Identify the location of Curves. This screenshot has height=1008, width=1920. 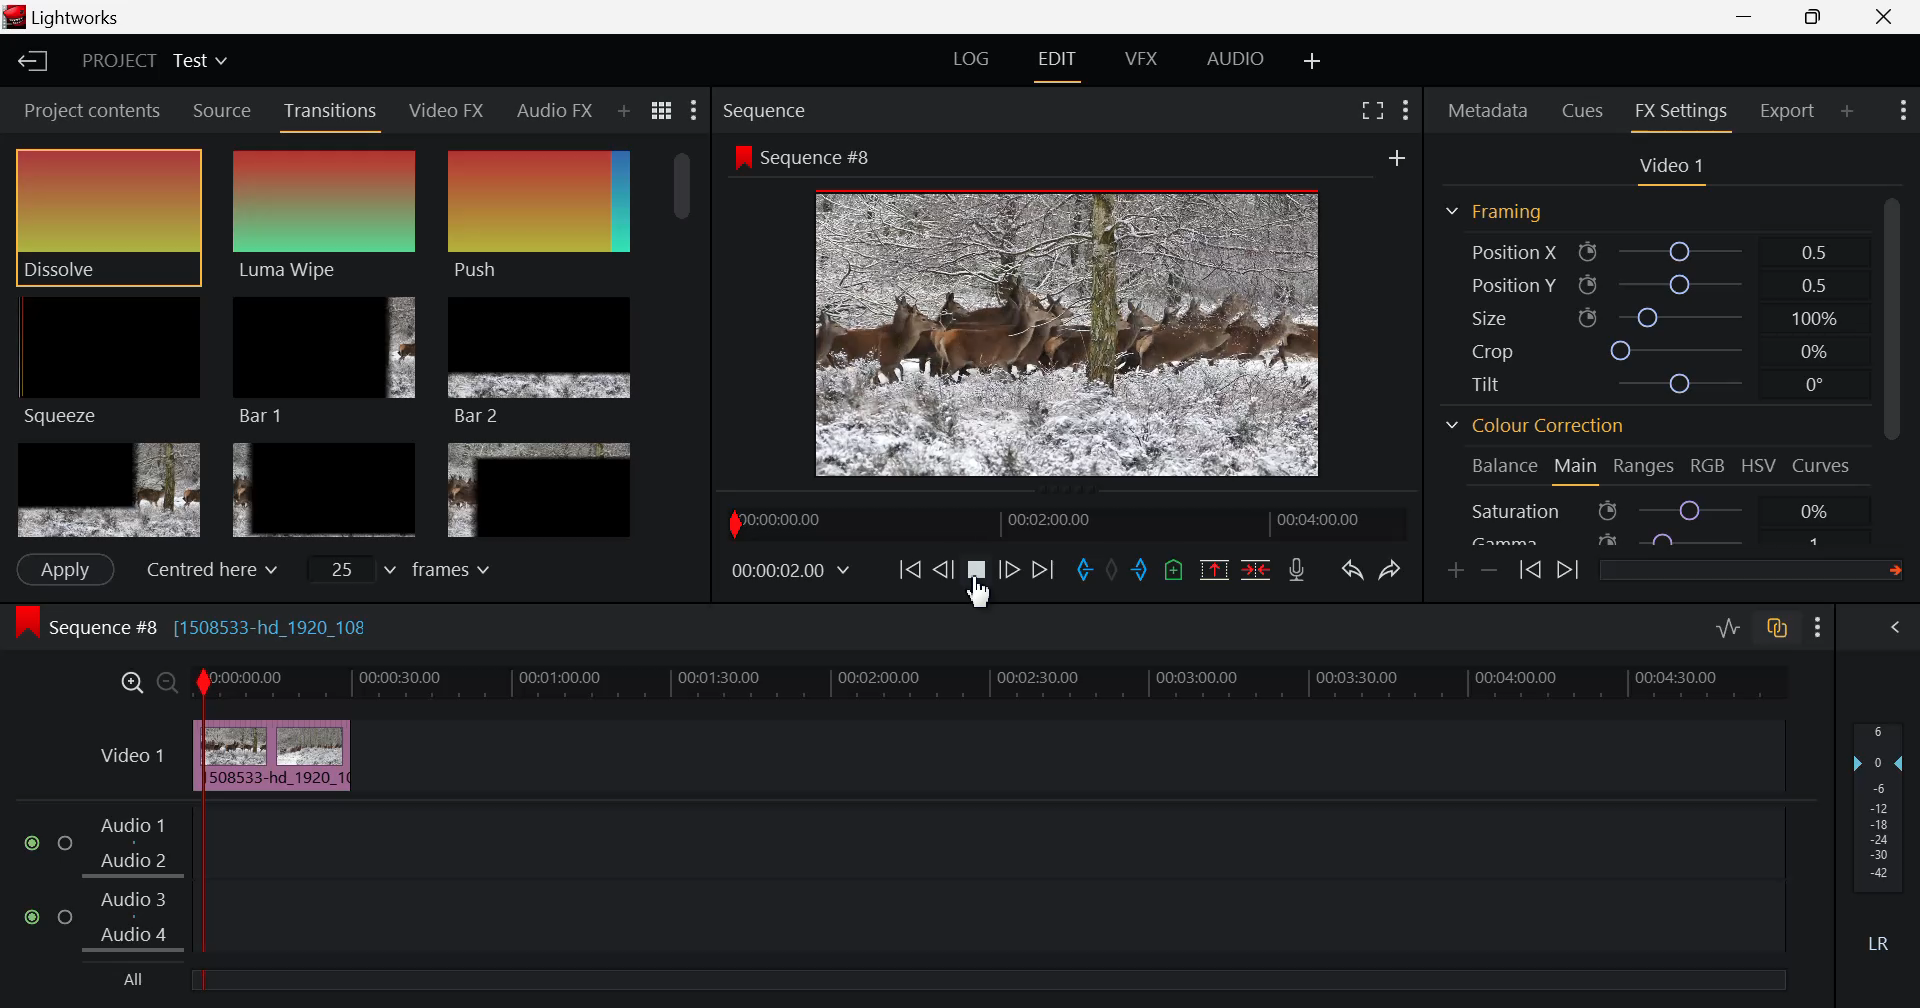
(1824, 466).